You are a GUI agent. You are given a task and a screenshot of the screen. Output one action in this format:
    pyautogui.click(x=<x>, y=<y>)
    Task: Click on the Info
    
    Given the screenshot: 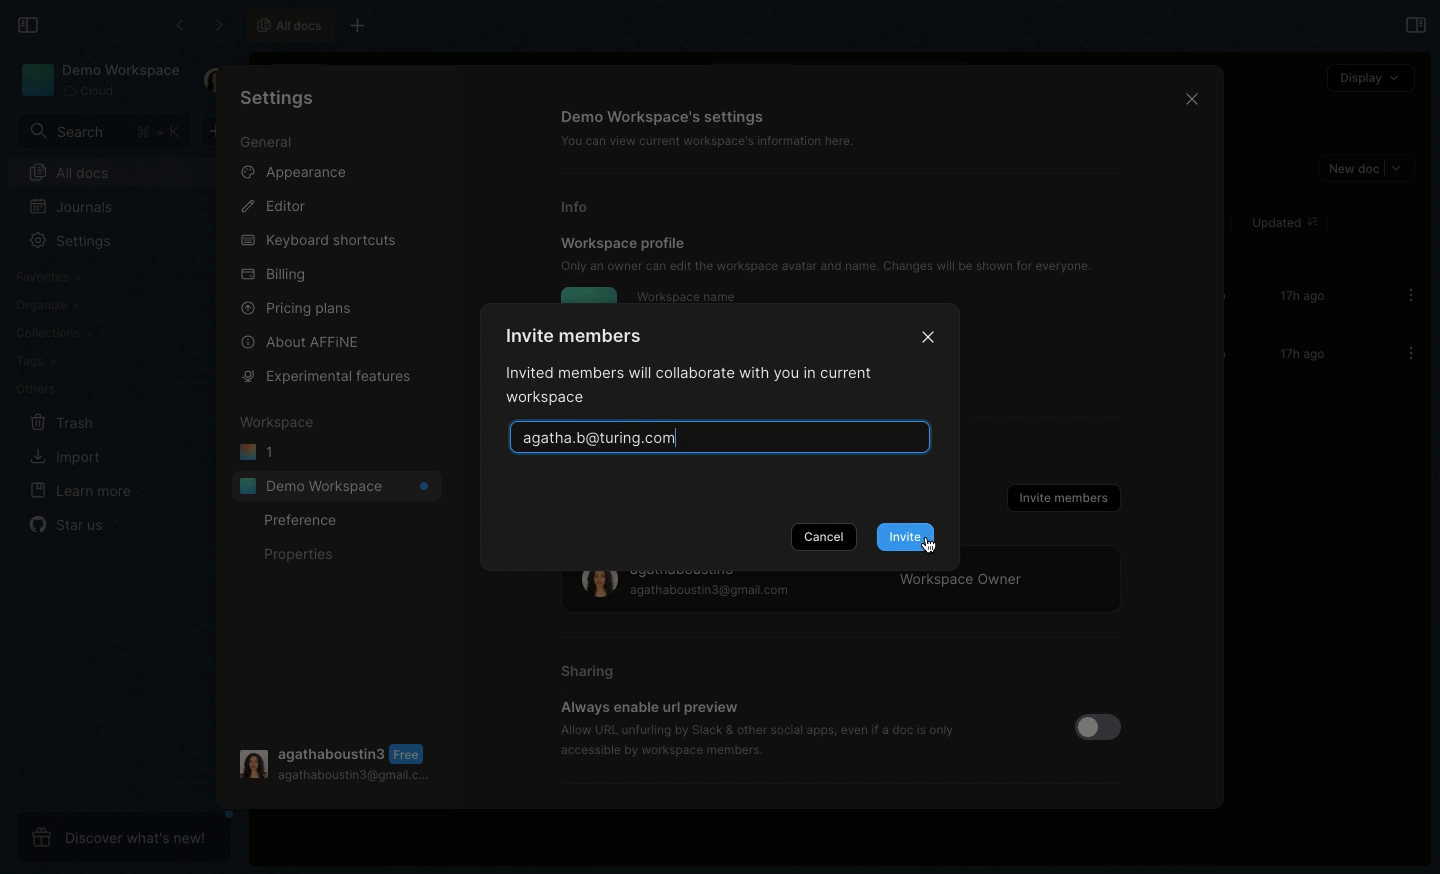 What is the action you would take?
    pyautogui.click(x=582, y=207)
    